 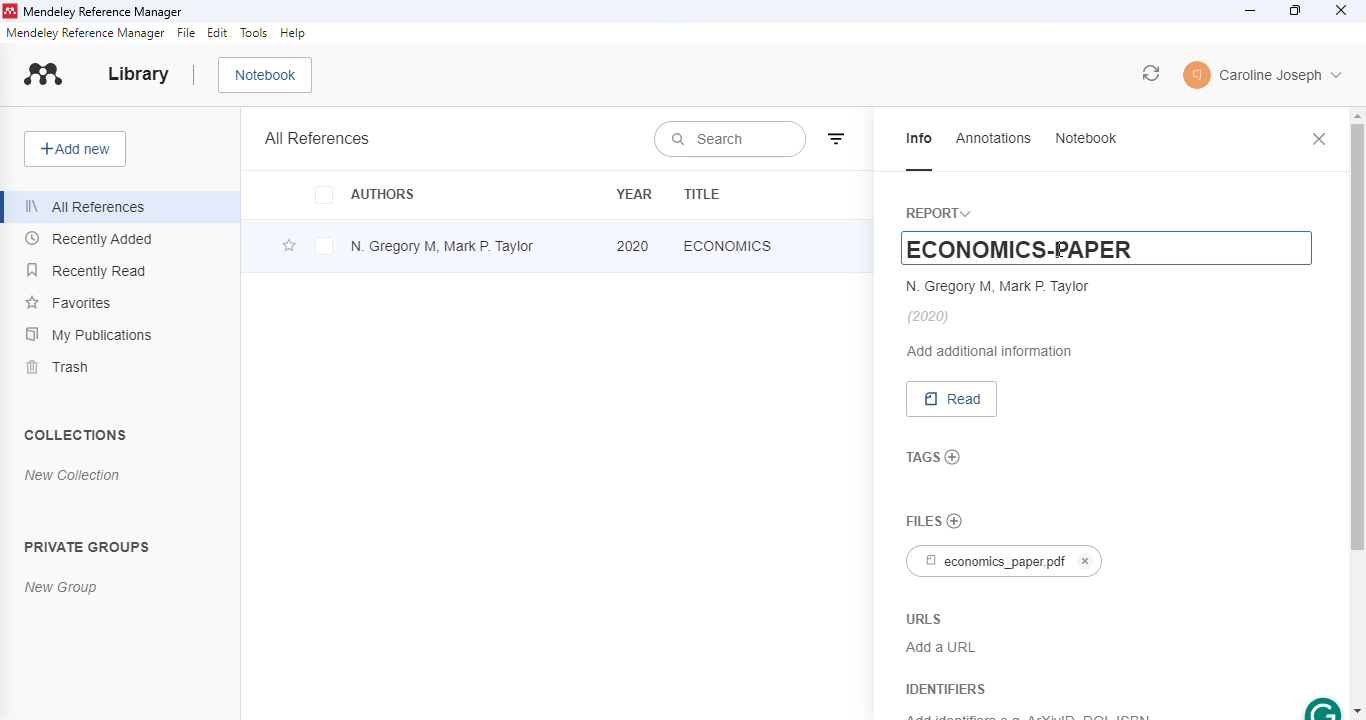 I want to click on files, so click(x=922, y=521).